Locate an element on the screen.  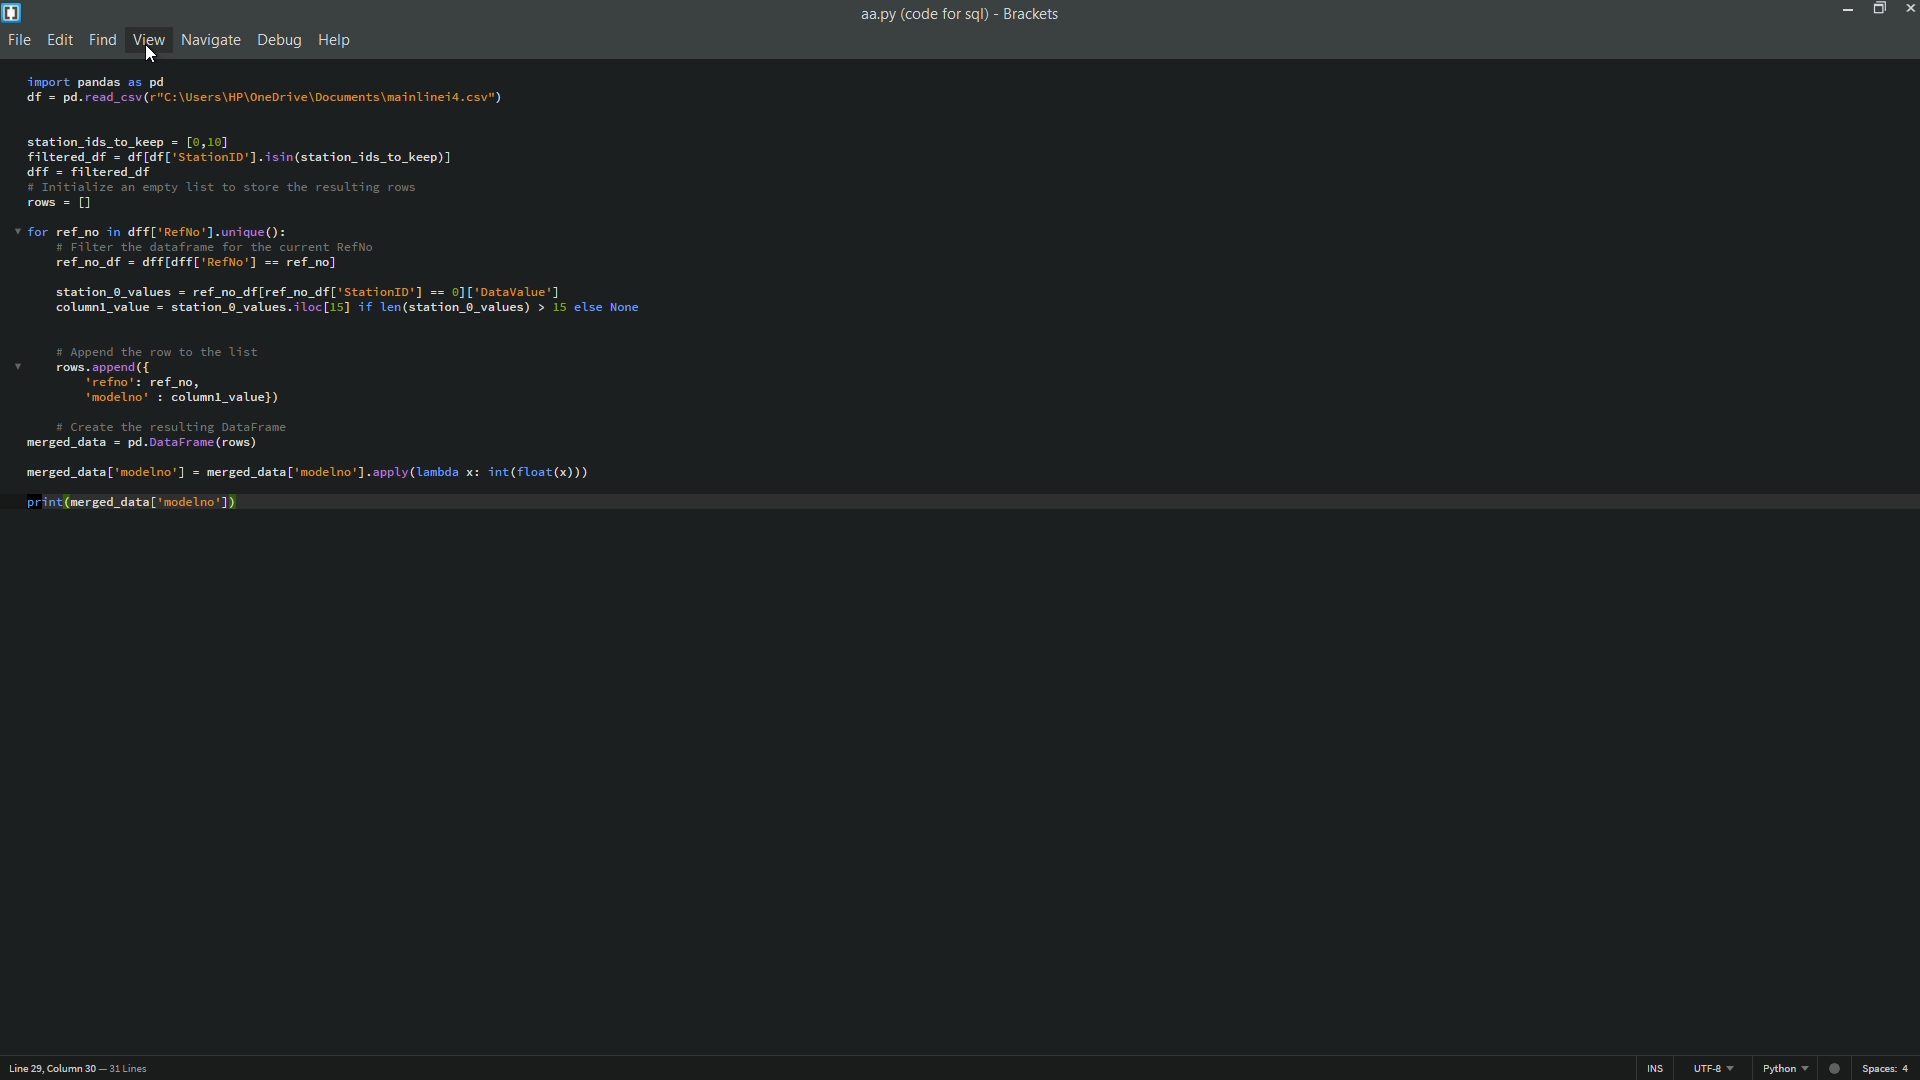
close app button is located at coordinates (1908, 9).